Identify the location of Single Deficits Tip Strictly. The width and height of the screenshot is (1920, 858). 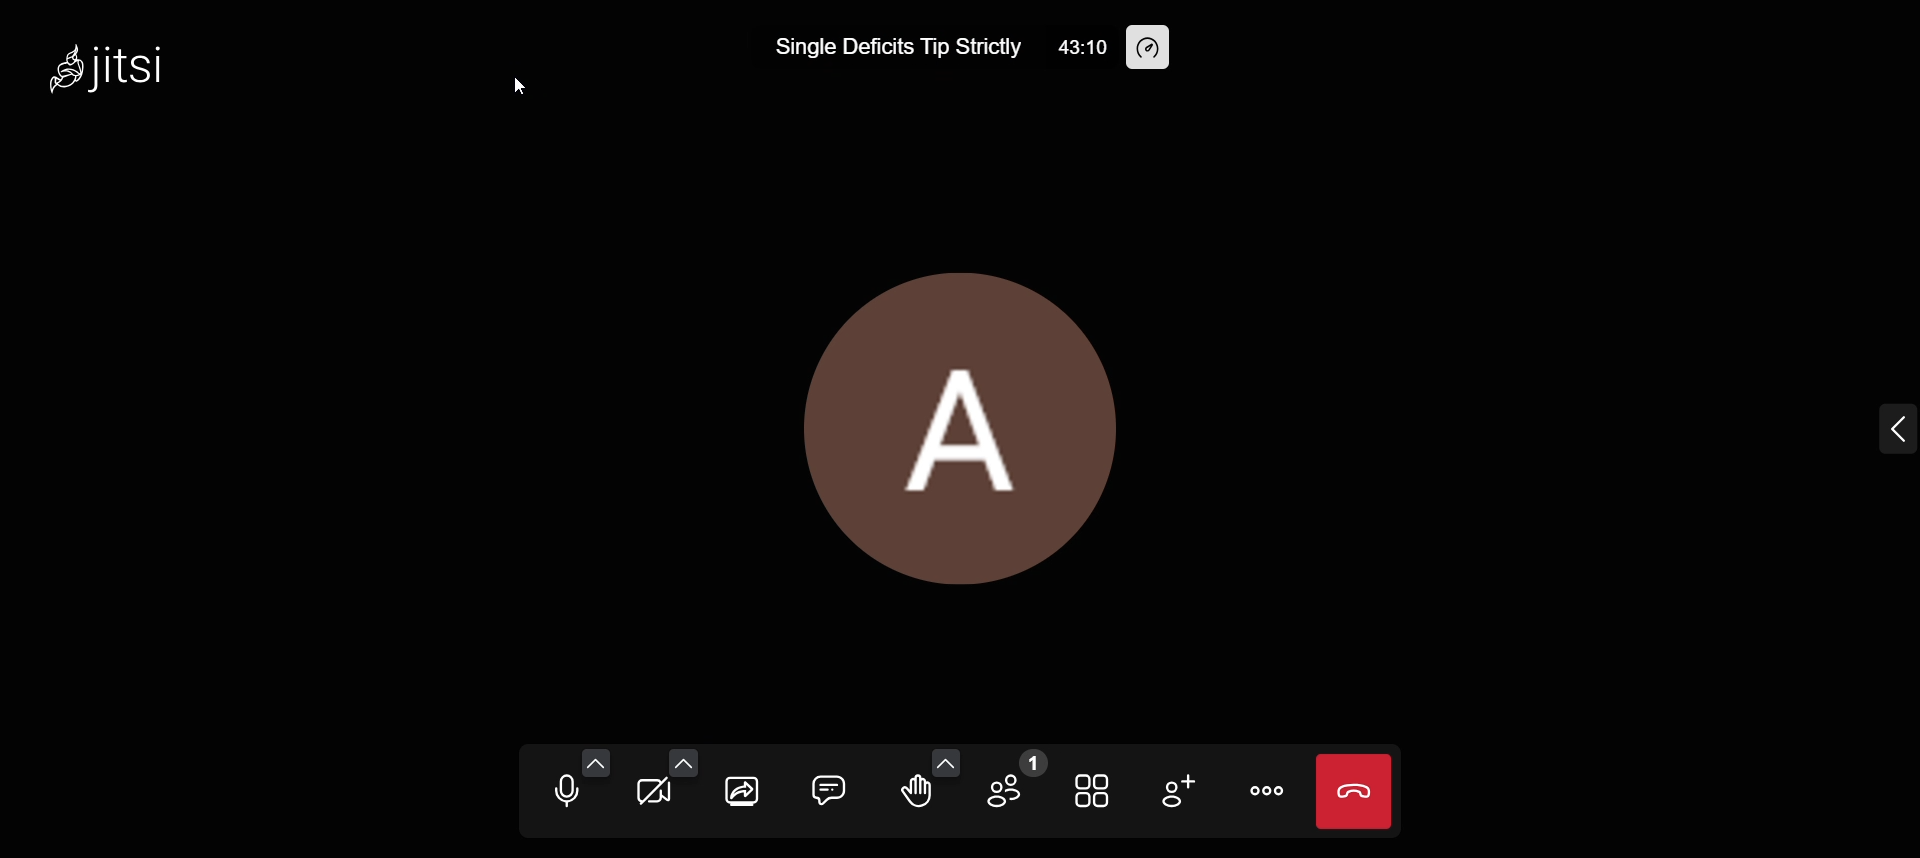
(893, 49).